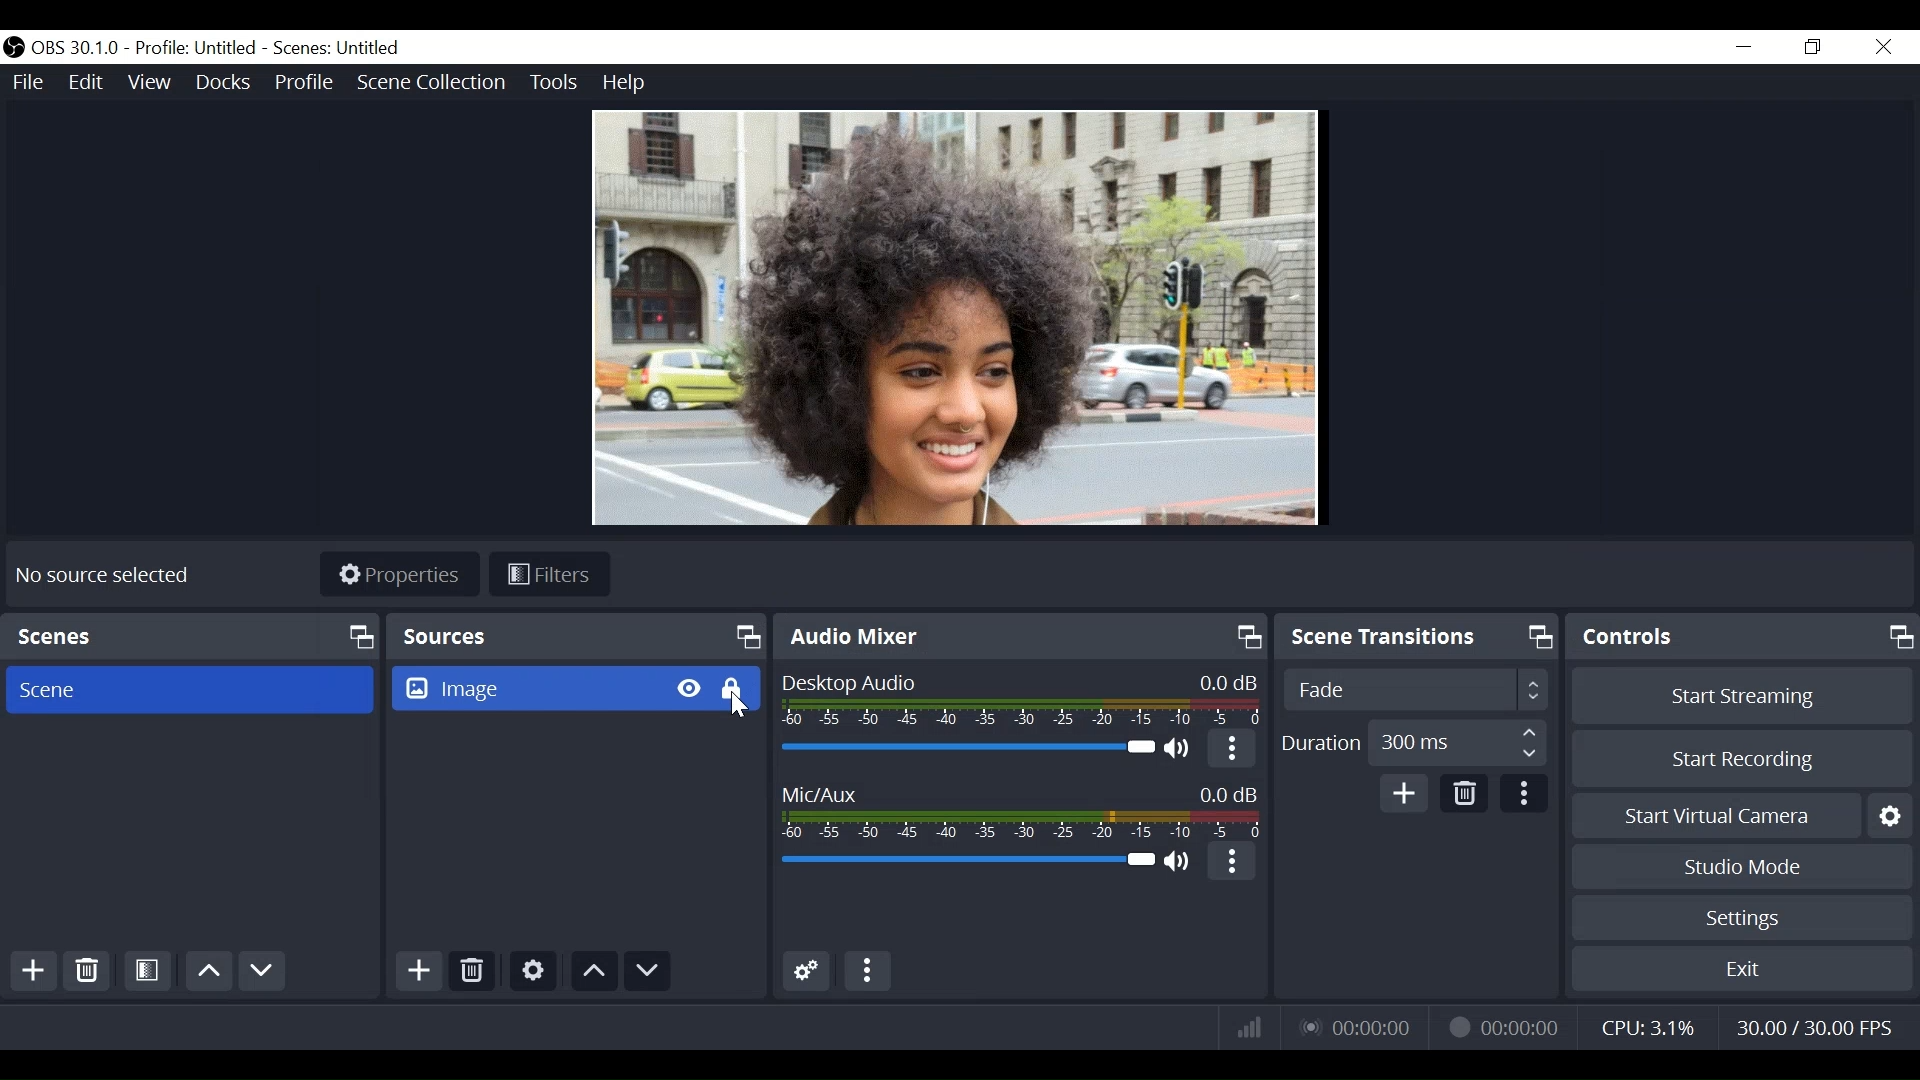 This screenshot has width=1920, height=1080. Describe the element at coordinates (1403, 794) in the screenshot. I see `Add ` at that location.